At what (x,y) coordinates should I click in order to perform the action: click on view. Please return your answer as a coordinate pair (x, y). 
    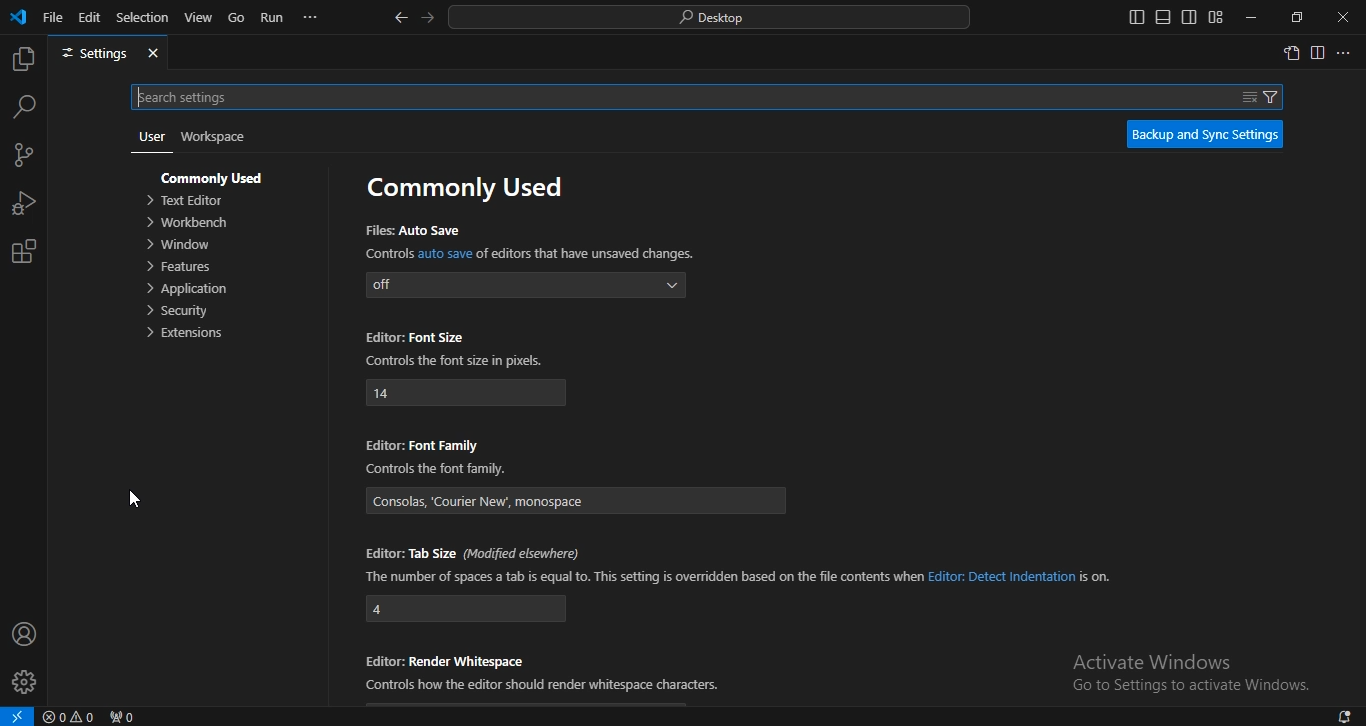
    Looking at the image, I should click on (198, 16).